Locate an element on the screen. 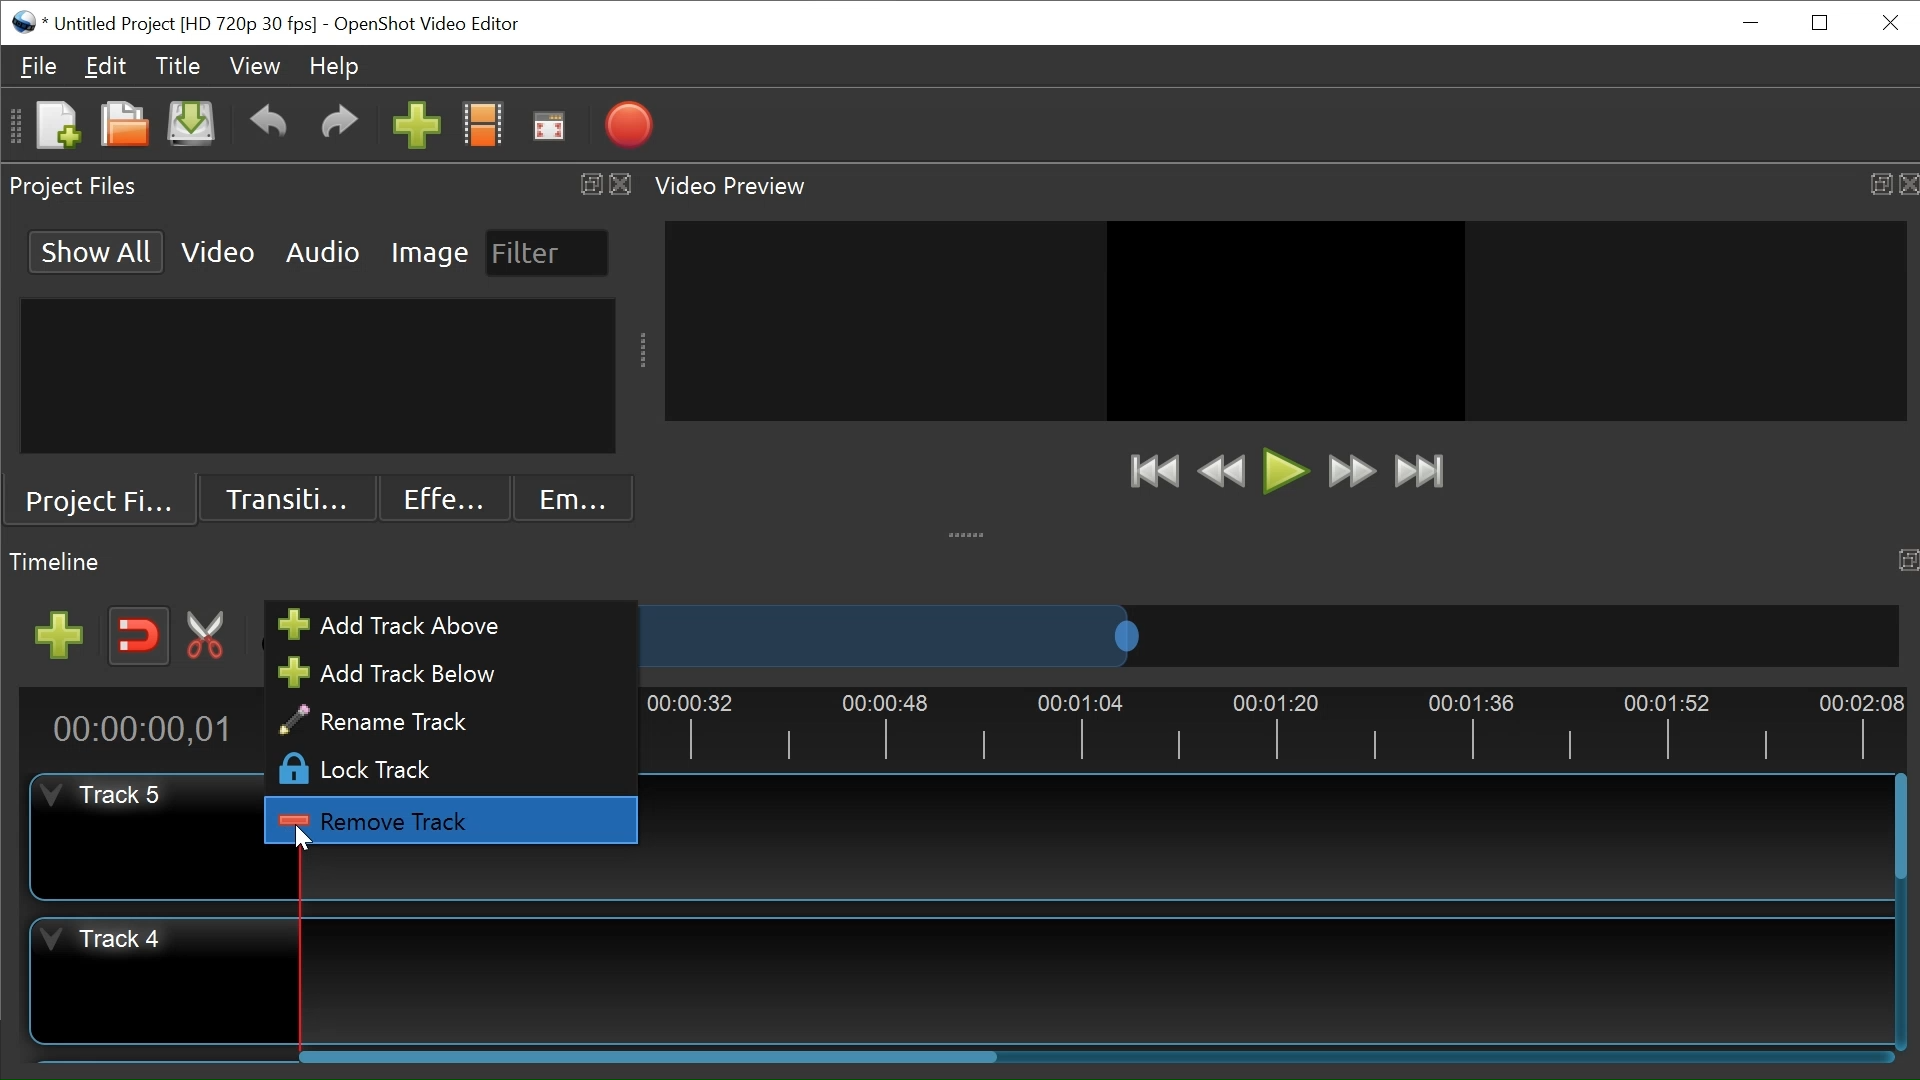 The image size is (1920, 1080). Jump to Start is located at coordinates (1151, 470).